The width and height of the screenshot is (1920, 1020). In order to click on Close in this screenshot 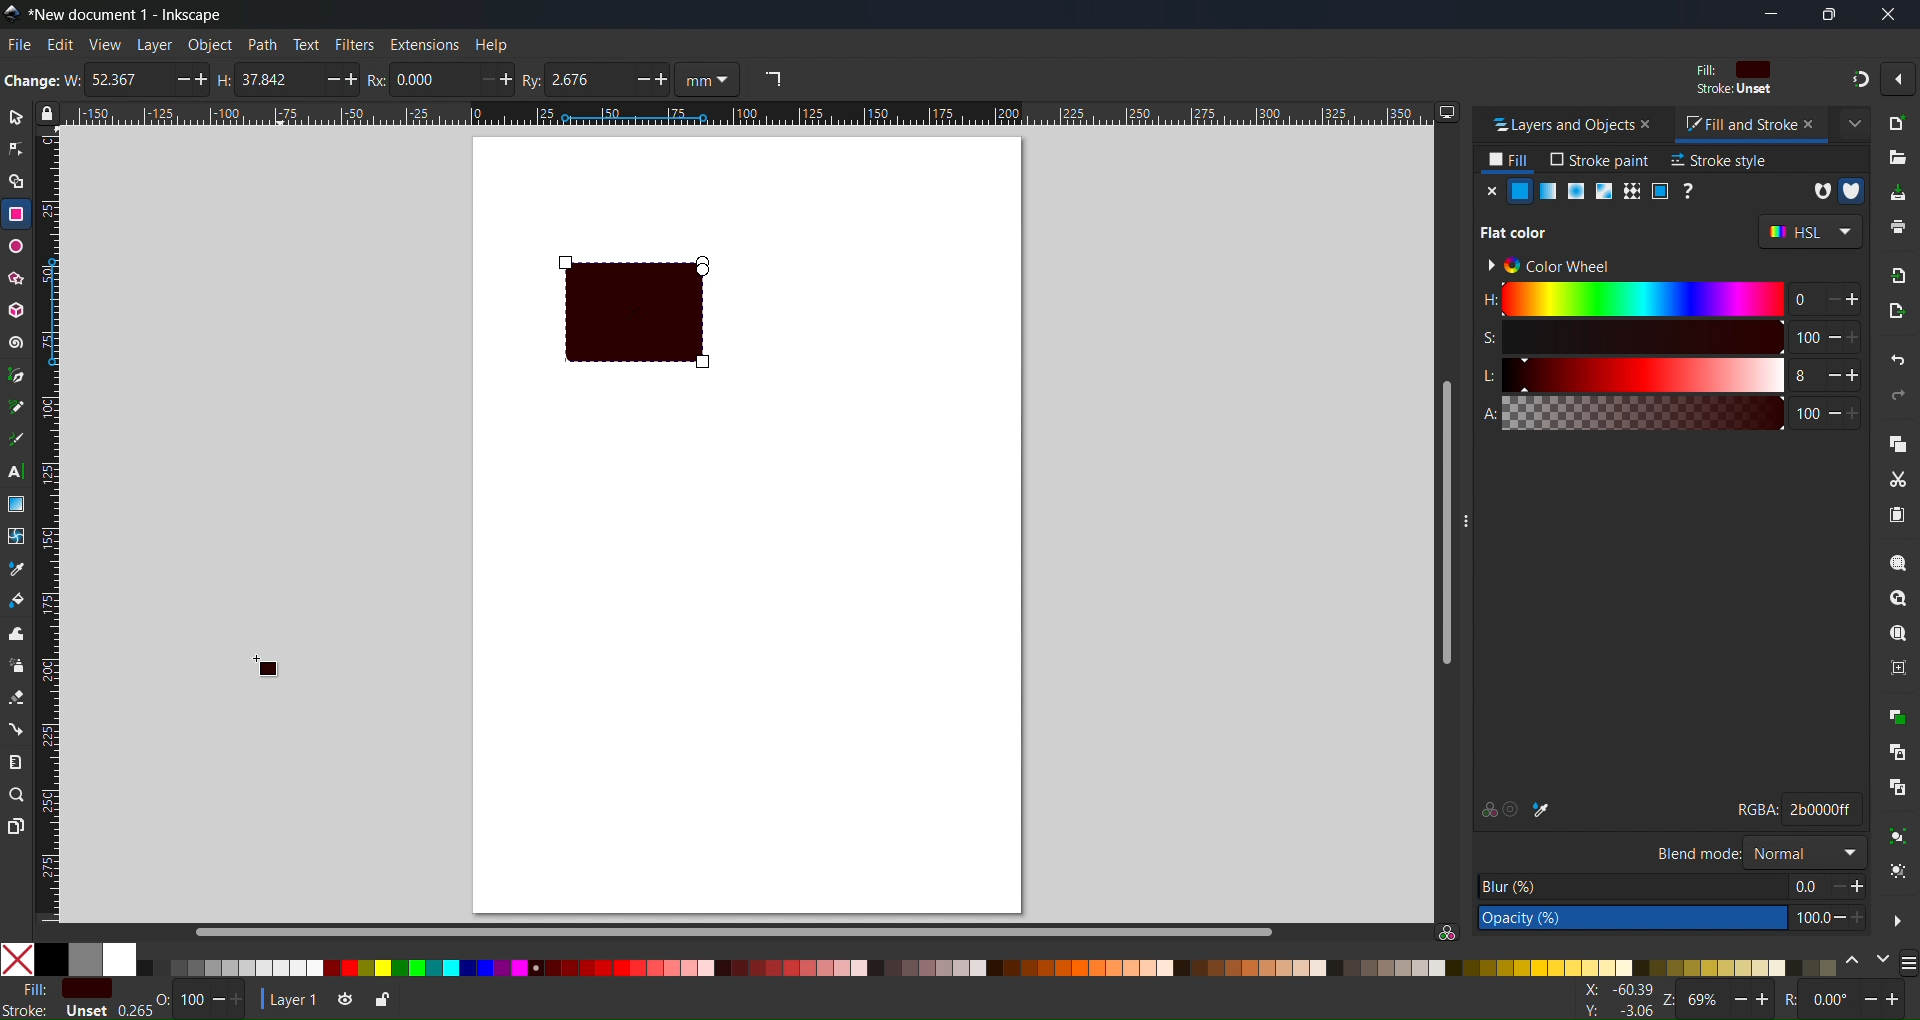, I will do `click(1489, 191)`.